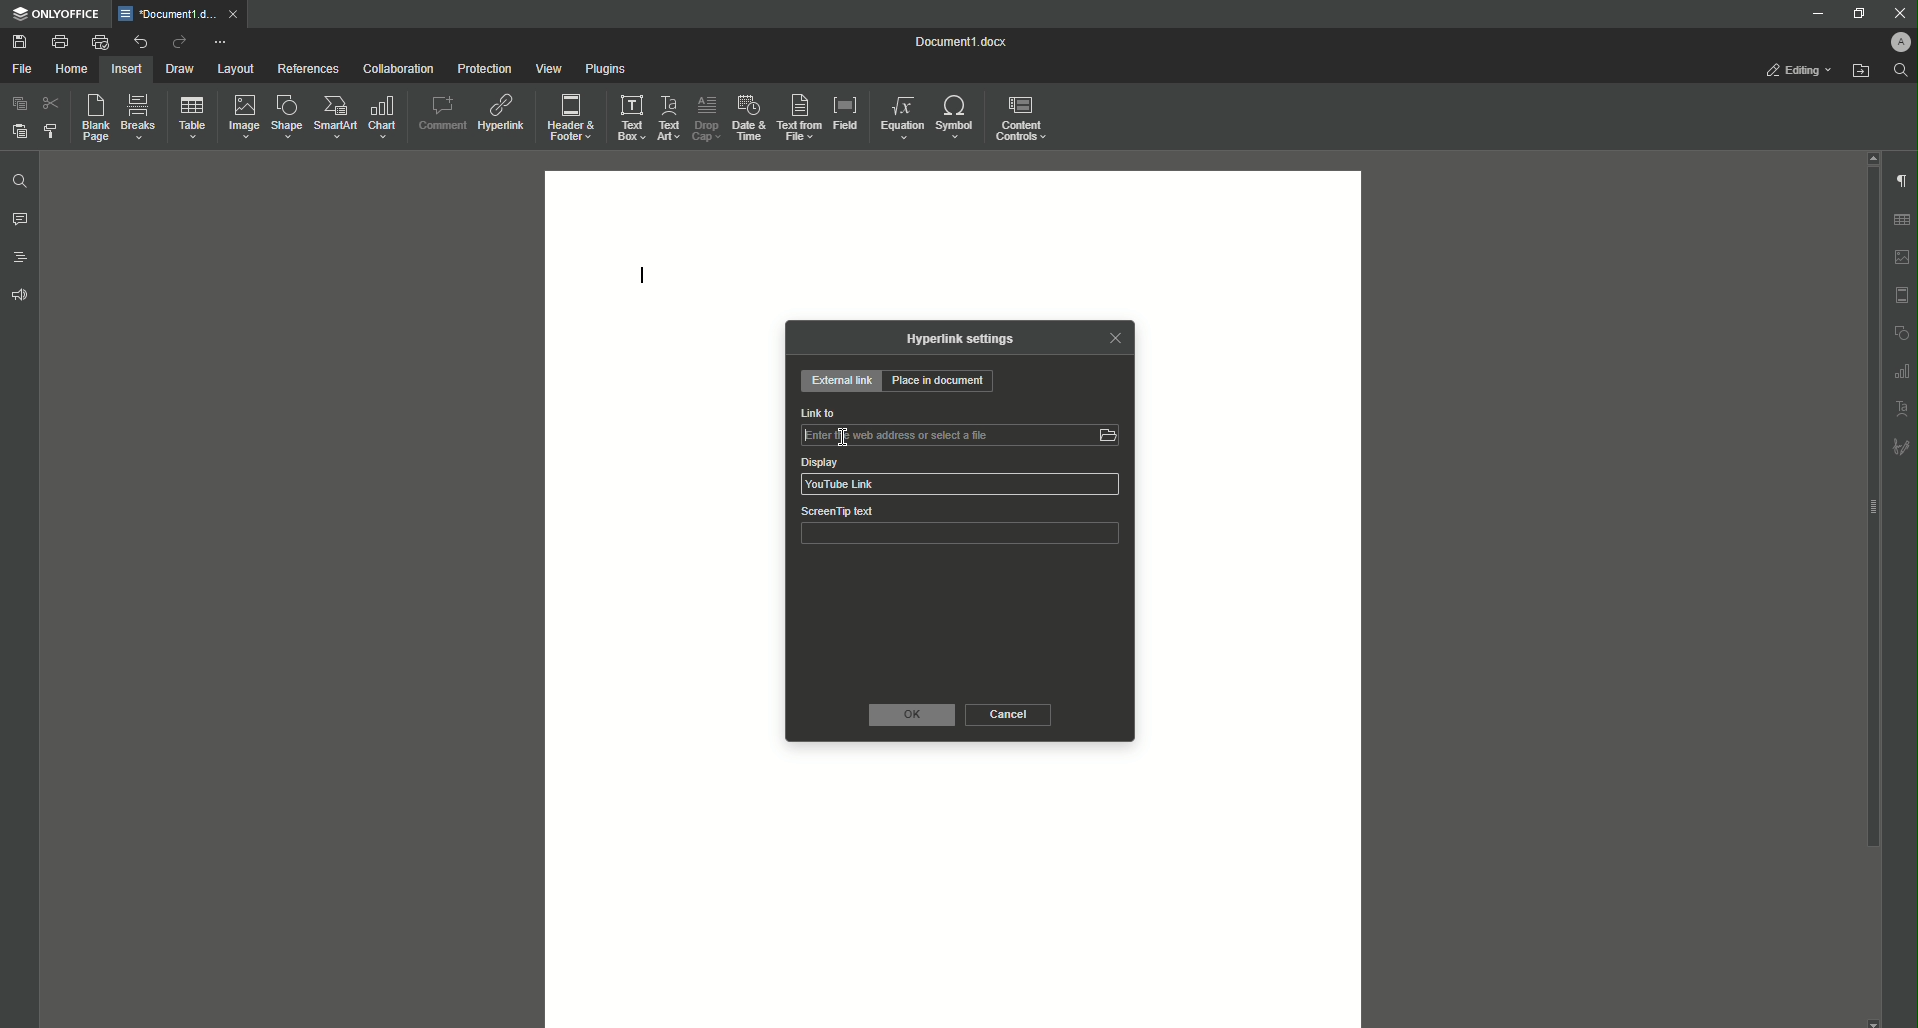  I want to click on Quick Print, so click(100, 41).